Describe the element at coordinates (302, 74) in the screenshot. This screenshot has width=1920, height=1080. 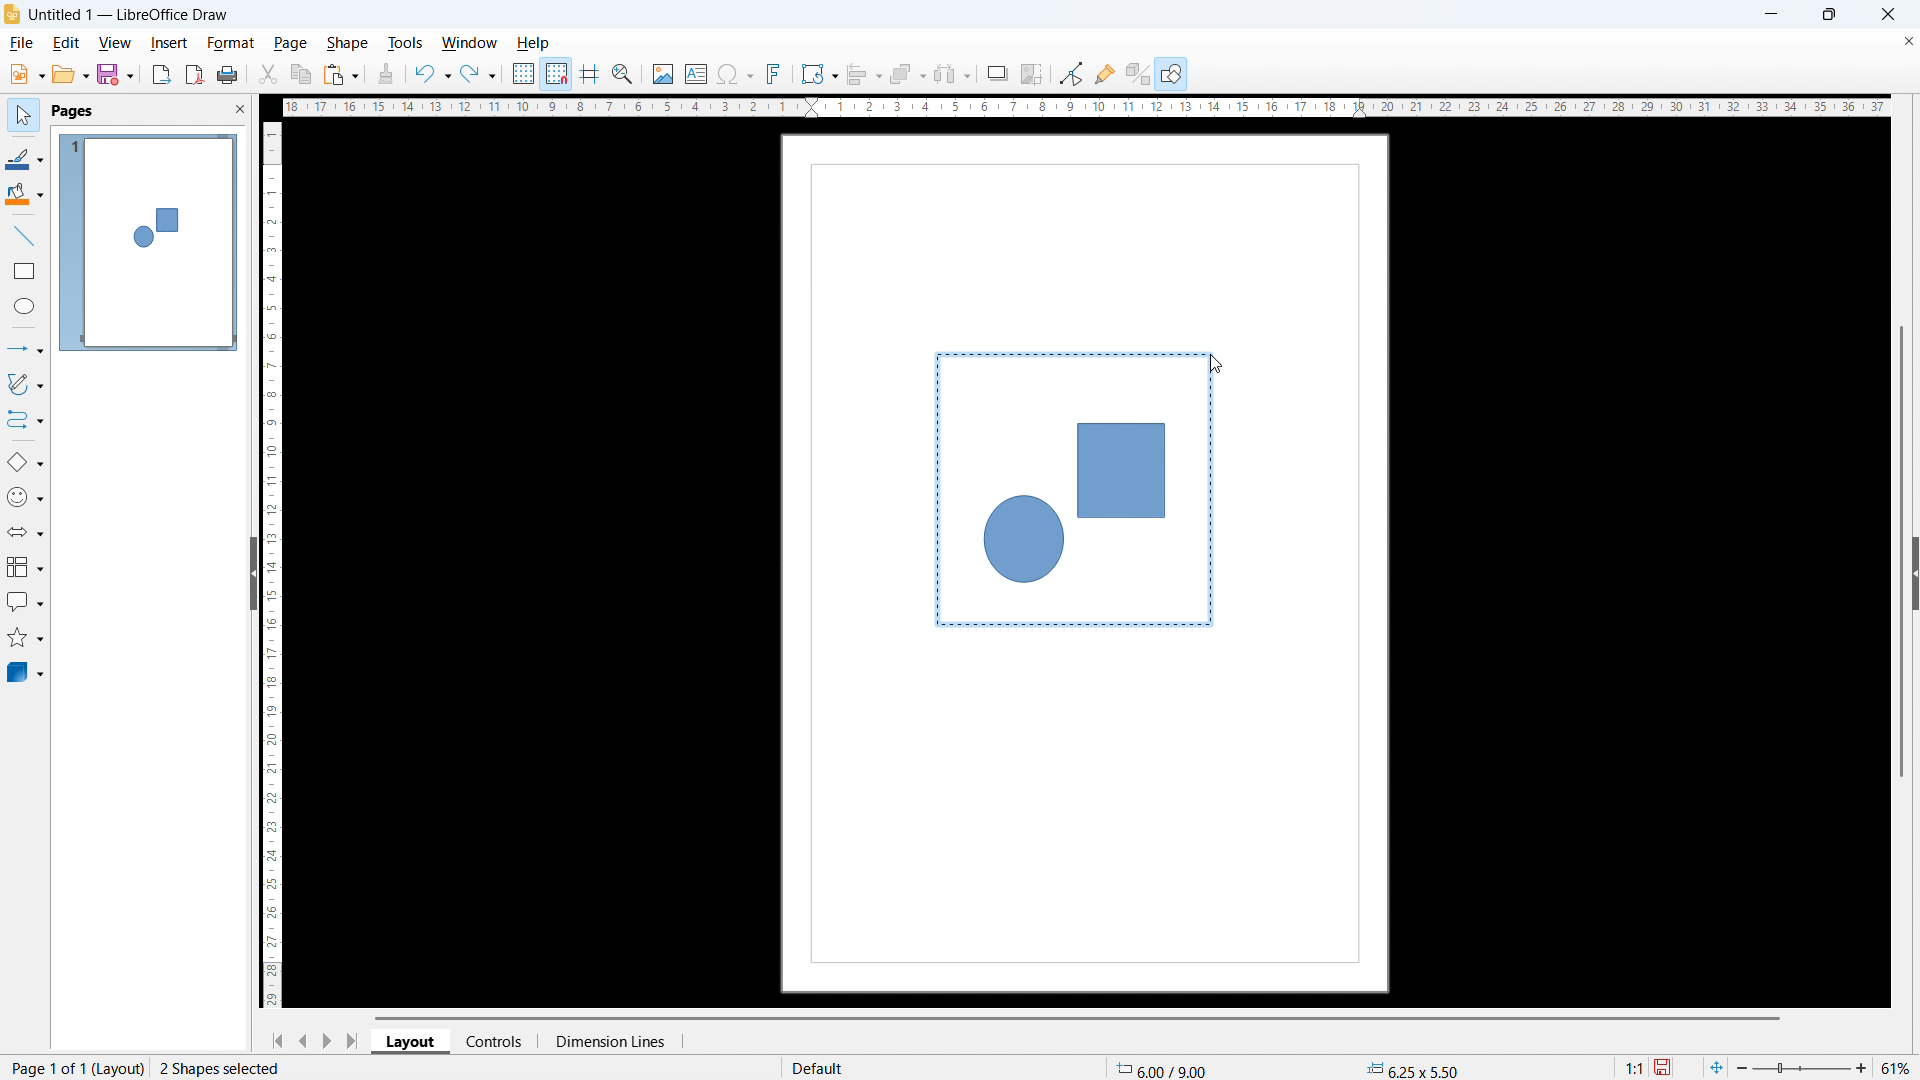
I see `copy` at that location.